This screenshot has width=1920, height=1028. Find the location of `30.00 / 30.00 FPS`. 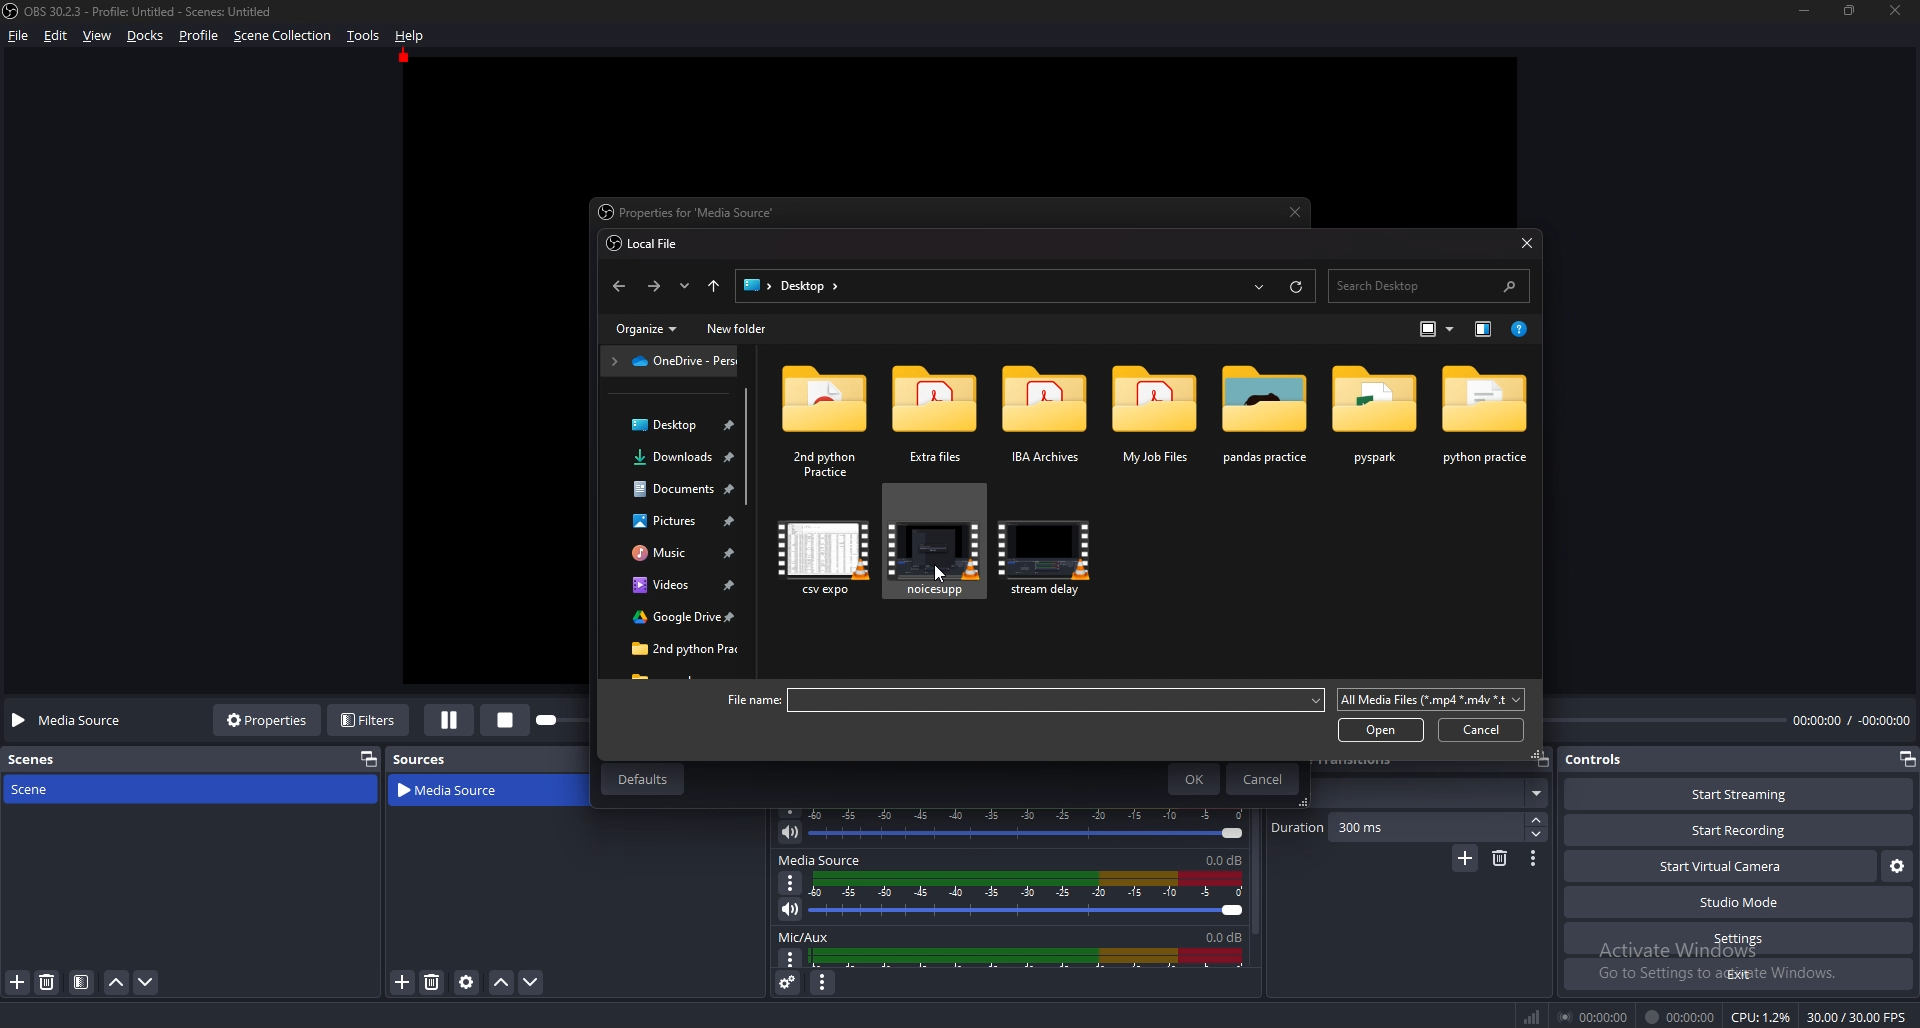

30.00 / 30.00 FPS is located at coordinates (1856, 1017).